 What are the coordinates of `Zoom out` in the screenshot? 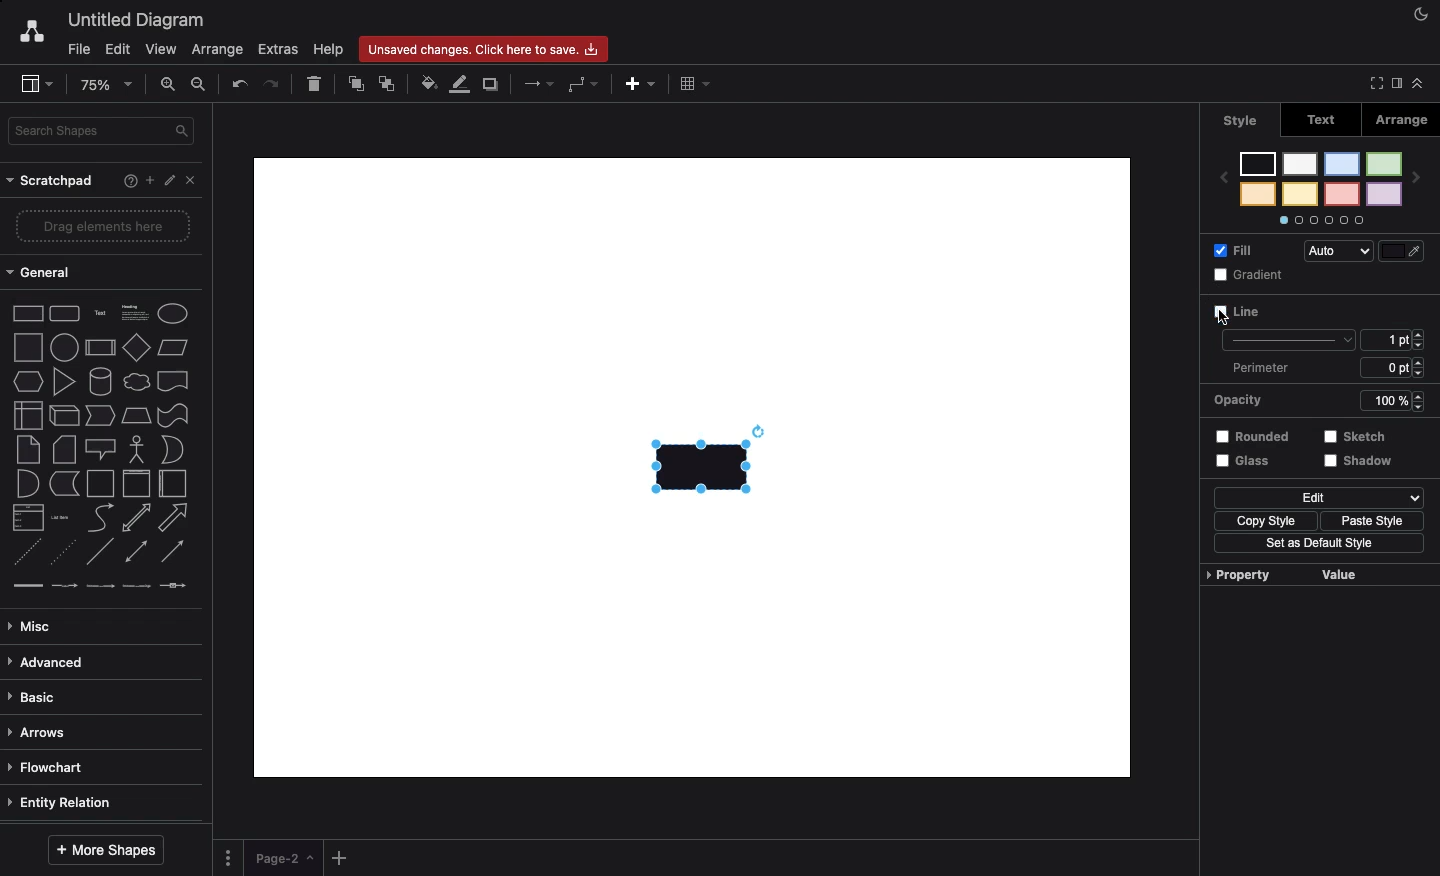 It's located at (199, 84).